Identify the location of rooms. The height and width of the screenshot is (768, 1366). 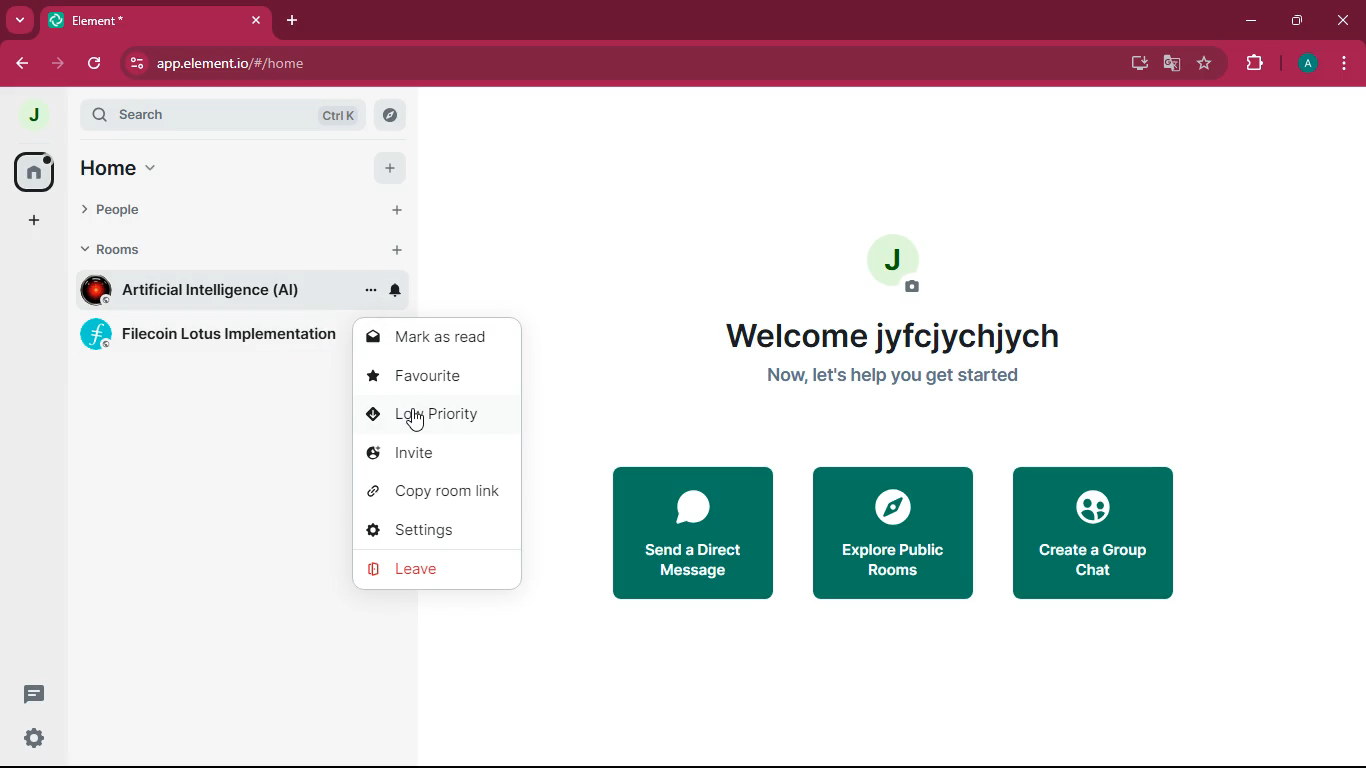
(129, 250).